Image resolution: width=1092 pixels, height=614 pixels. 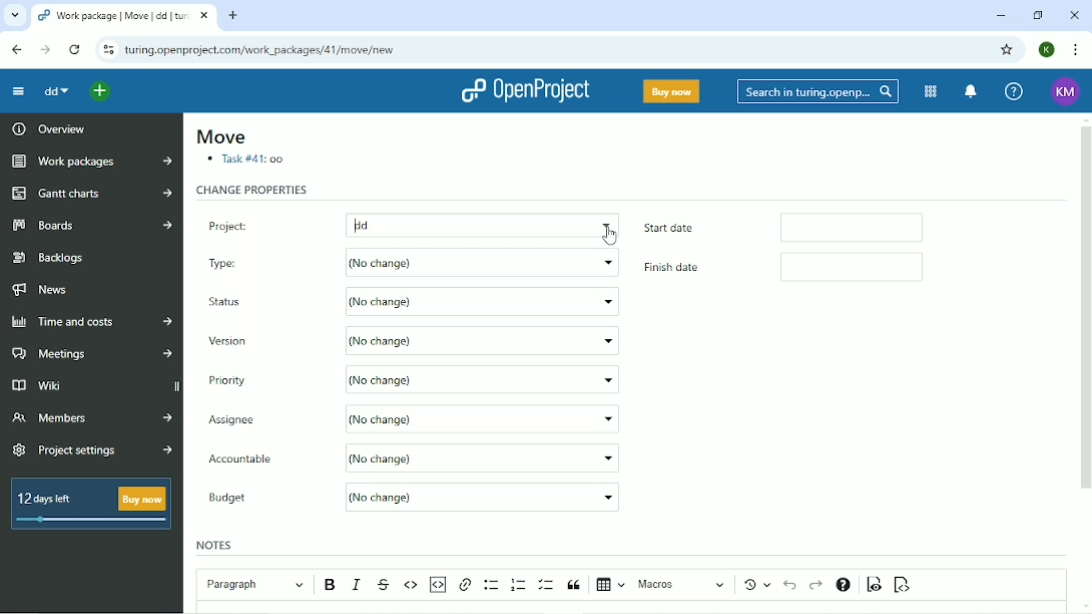 I want to click on Vertical scrollbar, so click(x=1083, y=307).